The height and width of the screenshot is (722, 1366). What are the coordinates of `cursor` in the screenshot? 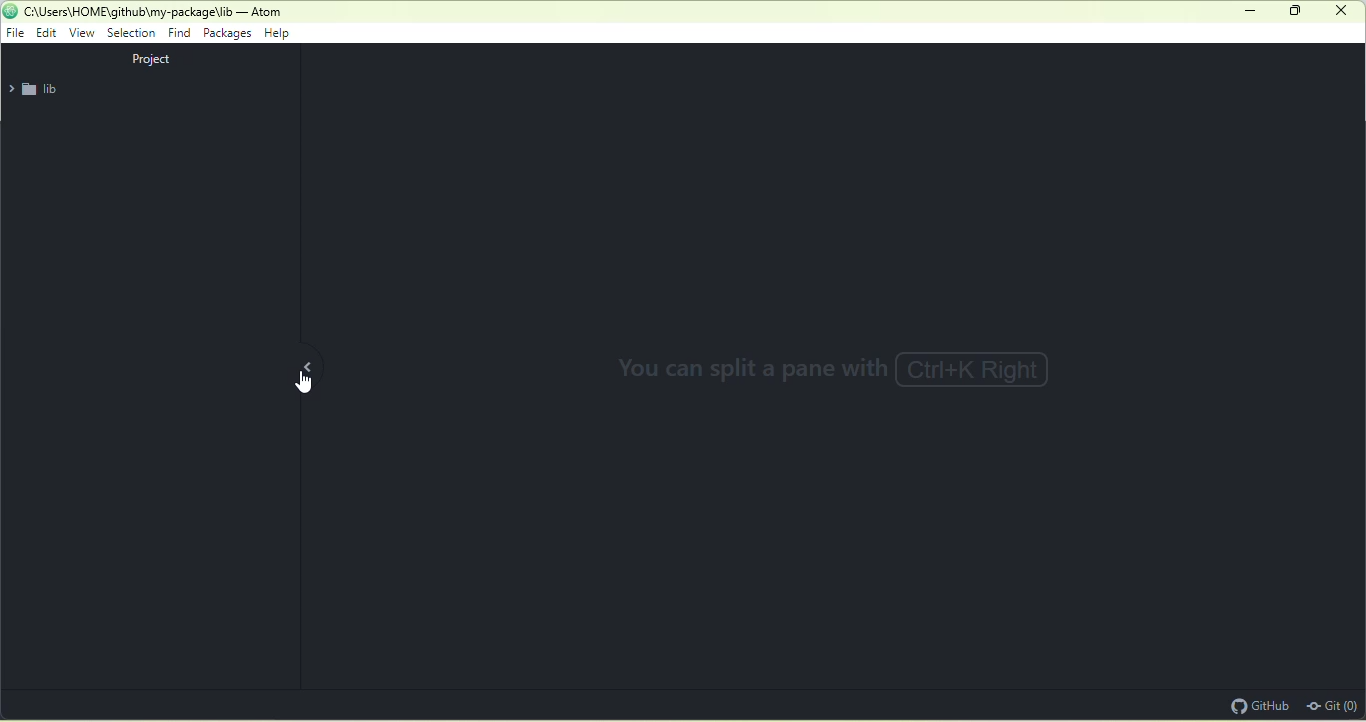 It's located at (305, 384).